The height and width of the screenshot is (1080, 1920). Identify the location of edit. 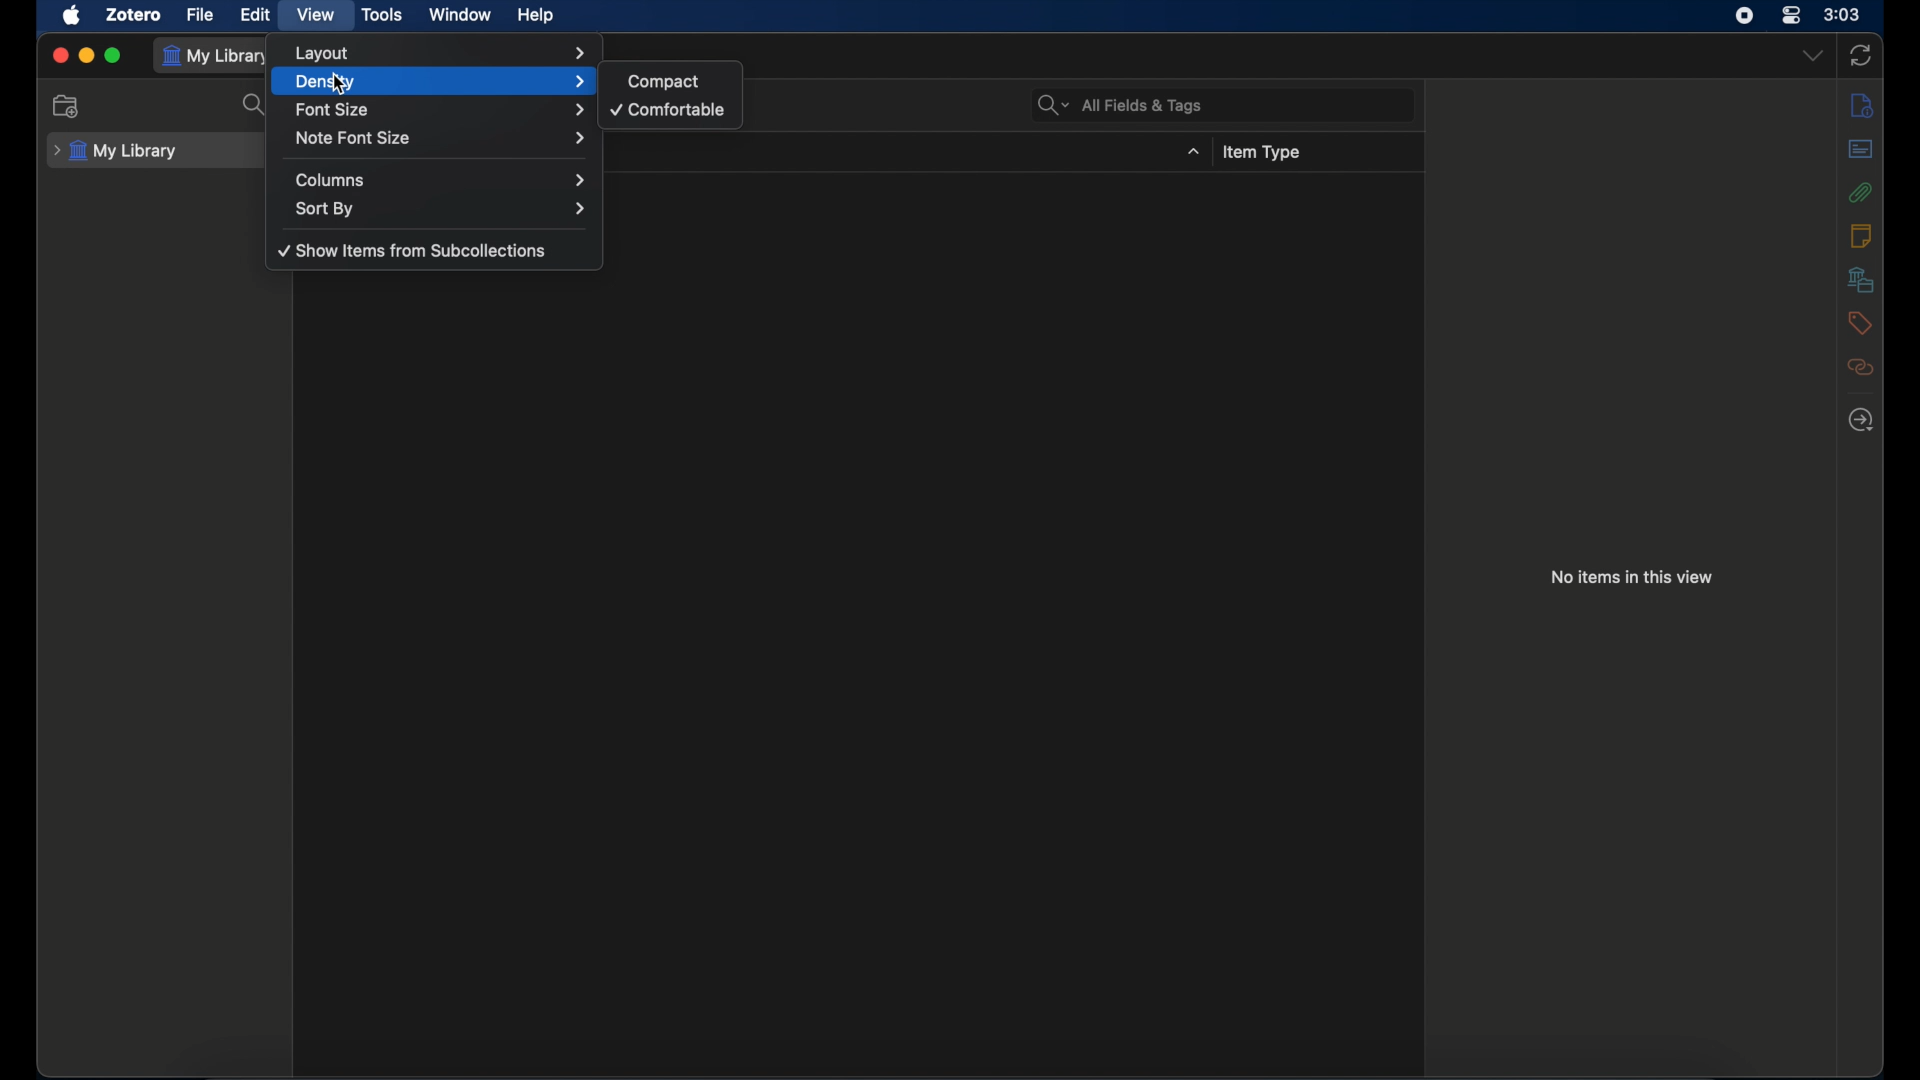
(254, 15).